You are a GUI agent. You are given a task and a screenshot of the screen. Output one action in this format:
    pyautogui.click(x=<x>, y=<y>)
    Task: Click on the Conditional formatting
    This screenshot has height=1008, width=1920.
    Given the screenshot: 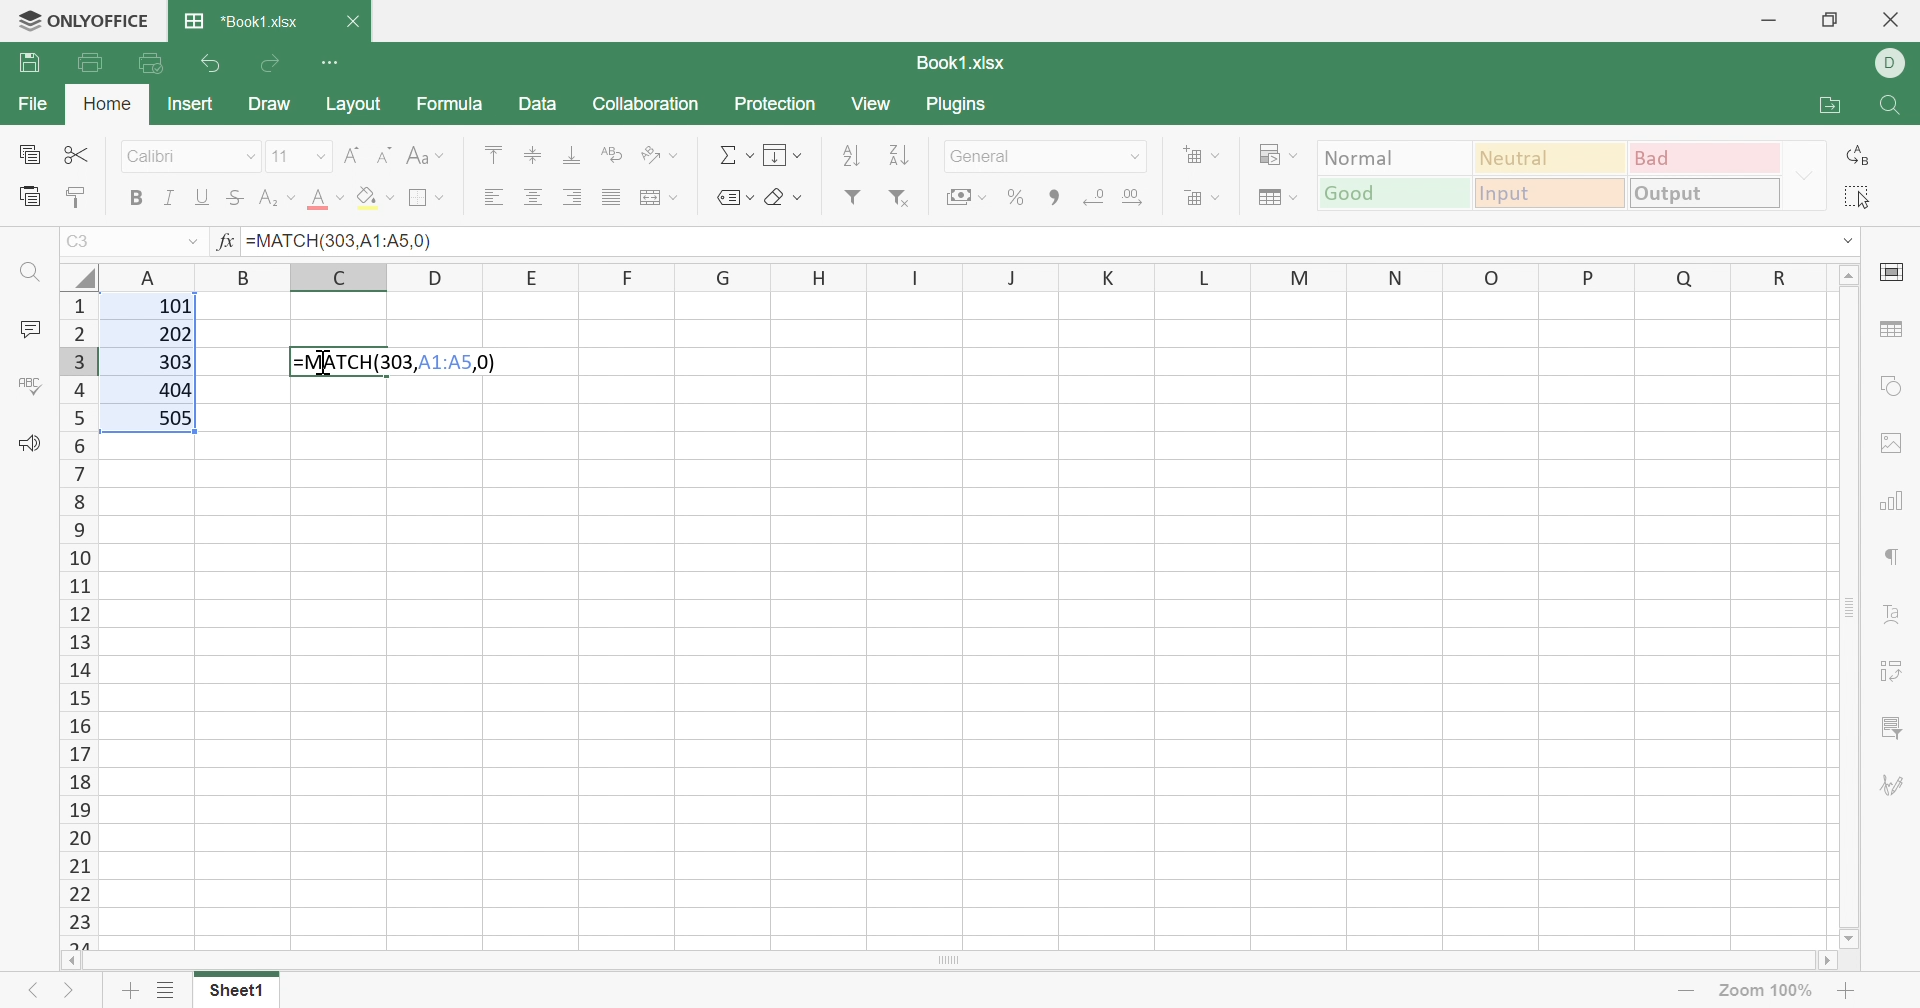 What is the action you would take?
    pyautogui.click(x=1281, y=156)
    